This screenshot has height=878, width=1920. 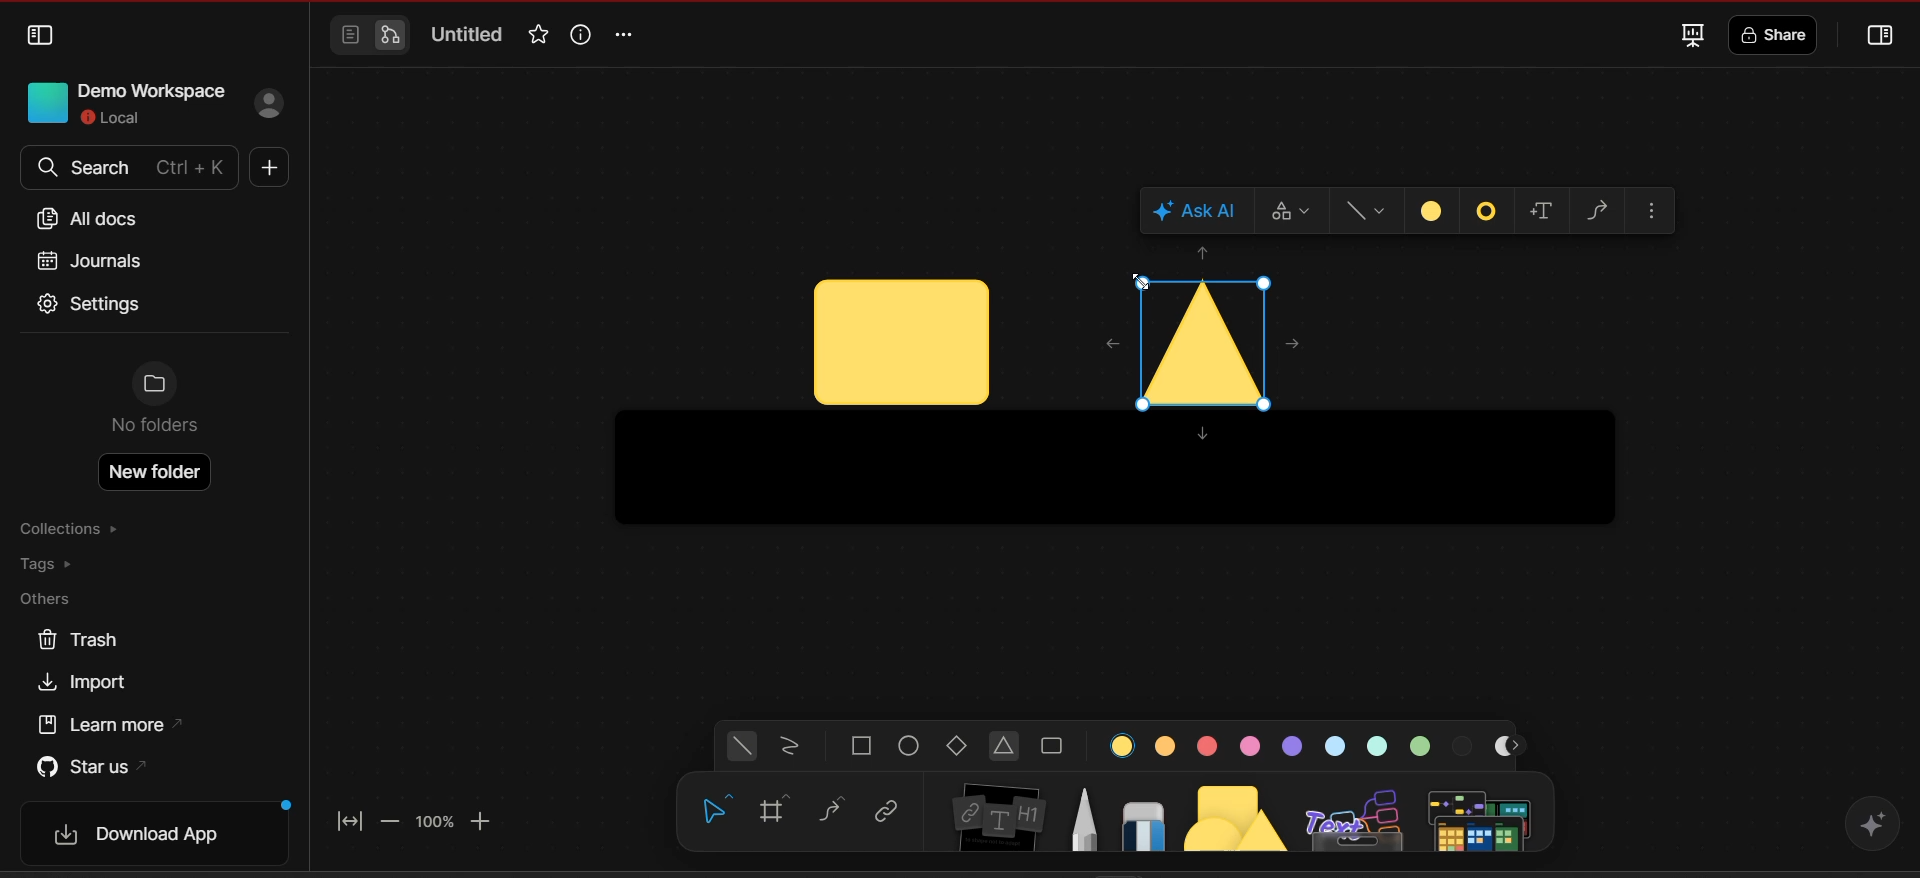 What do you see at coordinates (960, 748) in the screenshot?
I see `diamond` at bounding box center [960, 748].